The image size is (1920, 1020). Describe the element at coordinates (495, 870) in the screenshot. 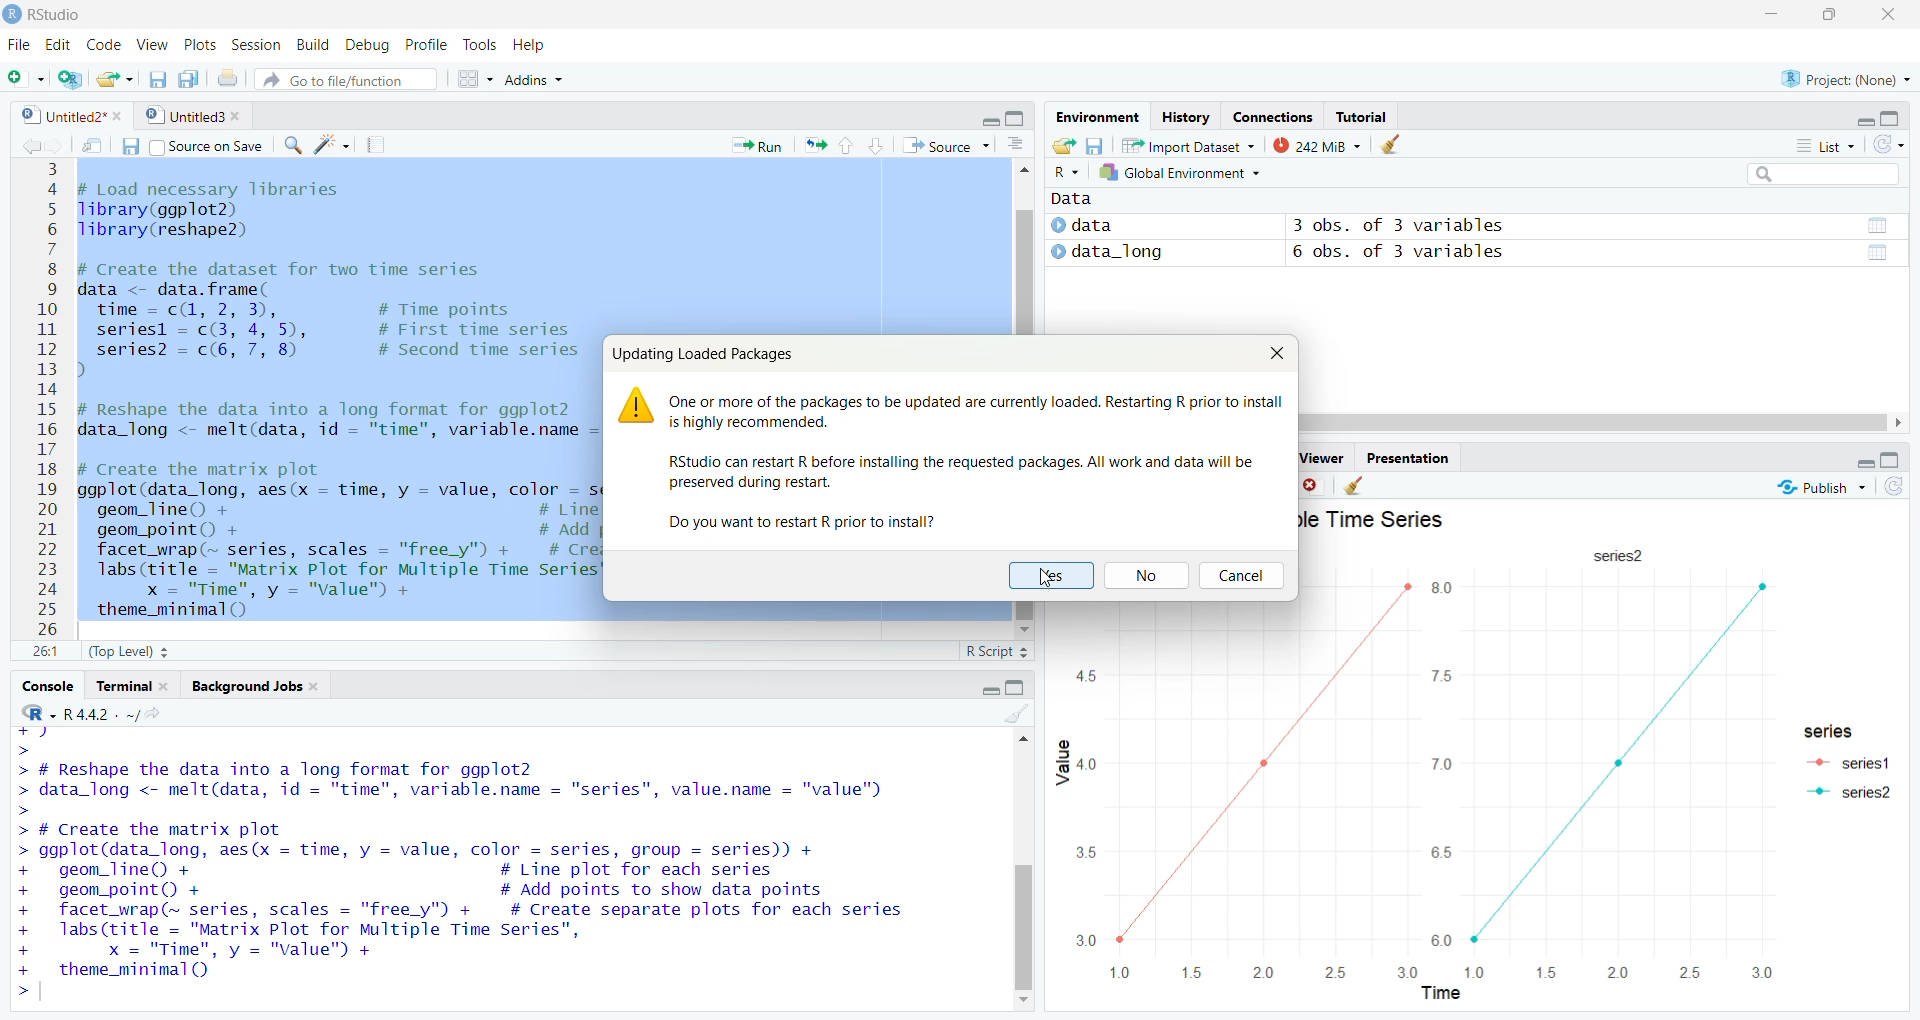

I see `>

> # Reshape the data into a long format for ggplot2

> data_long <- melt(data, id = "time", variable.name = "series", value.name = "value")
>

> # Create the matrix plot

> ggplot(data_long, aes(x = time, y = value, color = series, group = series)) +

+ geom_line(Q) + # Line plot for each series

+ geom_point() + # Add points to show data points

+ facet_wrap(~ series, scales = "free_y") +  # Create separate plots for each series
+ labs(title = "Matrix Plot for Multiple Time Series",

+ x = "Time", y = "value" +

+  theme_minimal()

>|` at that location.